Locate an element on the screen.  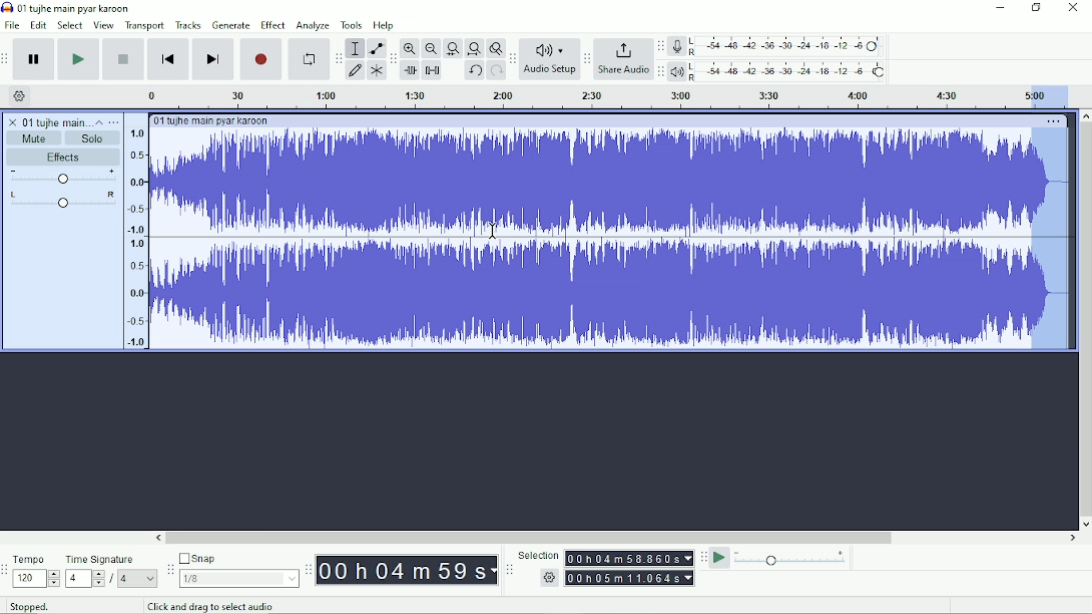
Play is located at coordinates (78, 59).